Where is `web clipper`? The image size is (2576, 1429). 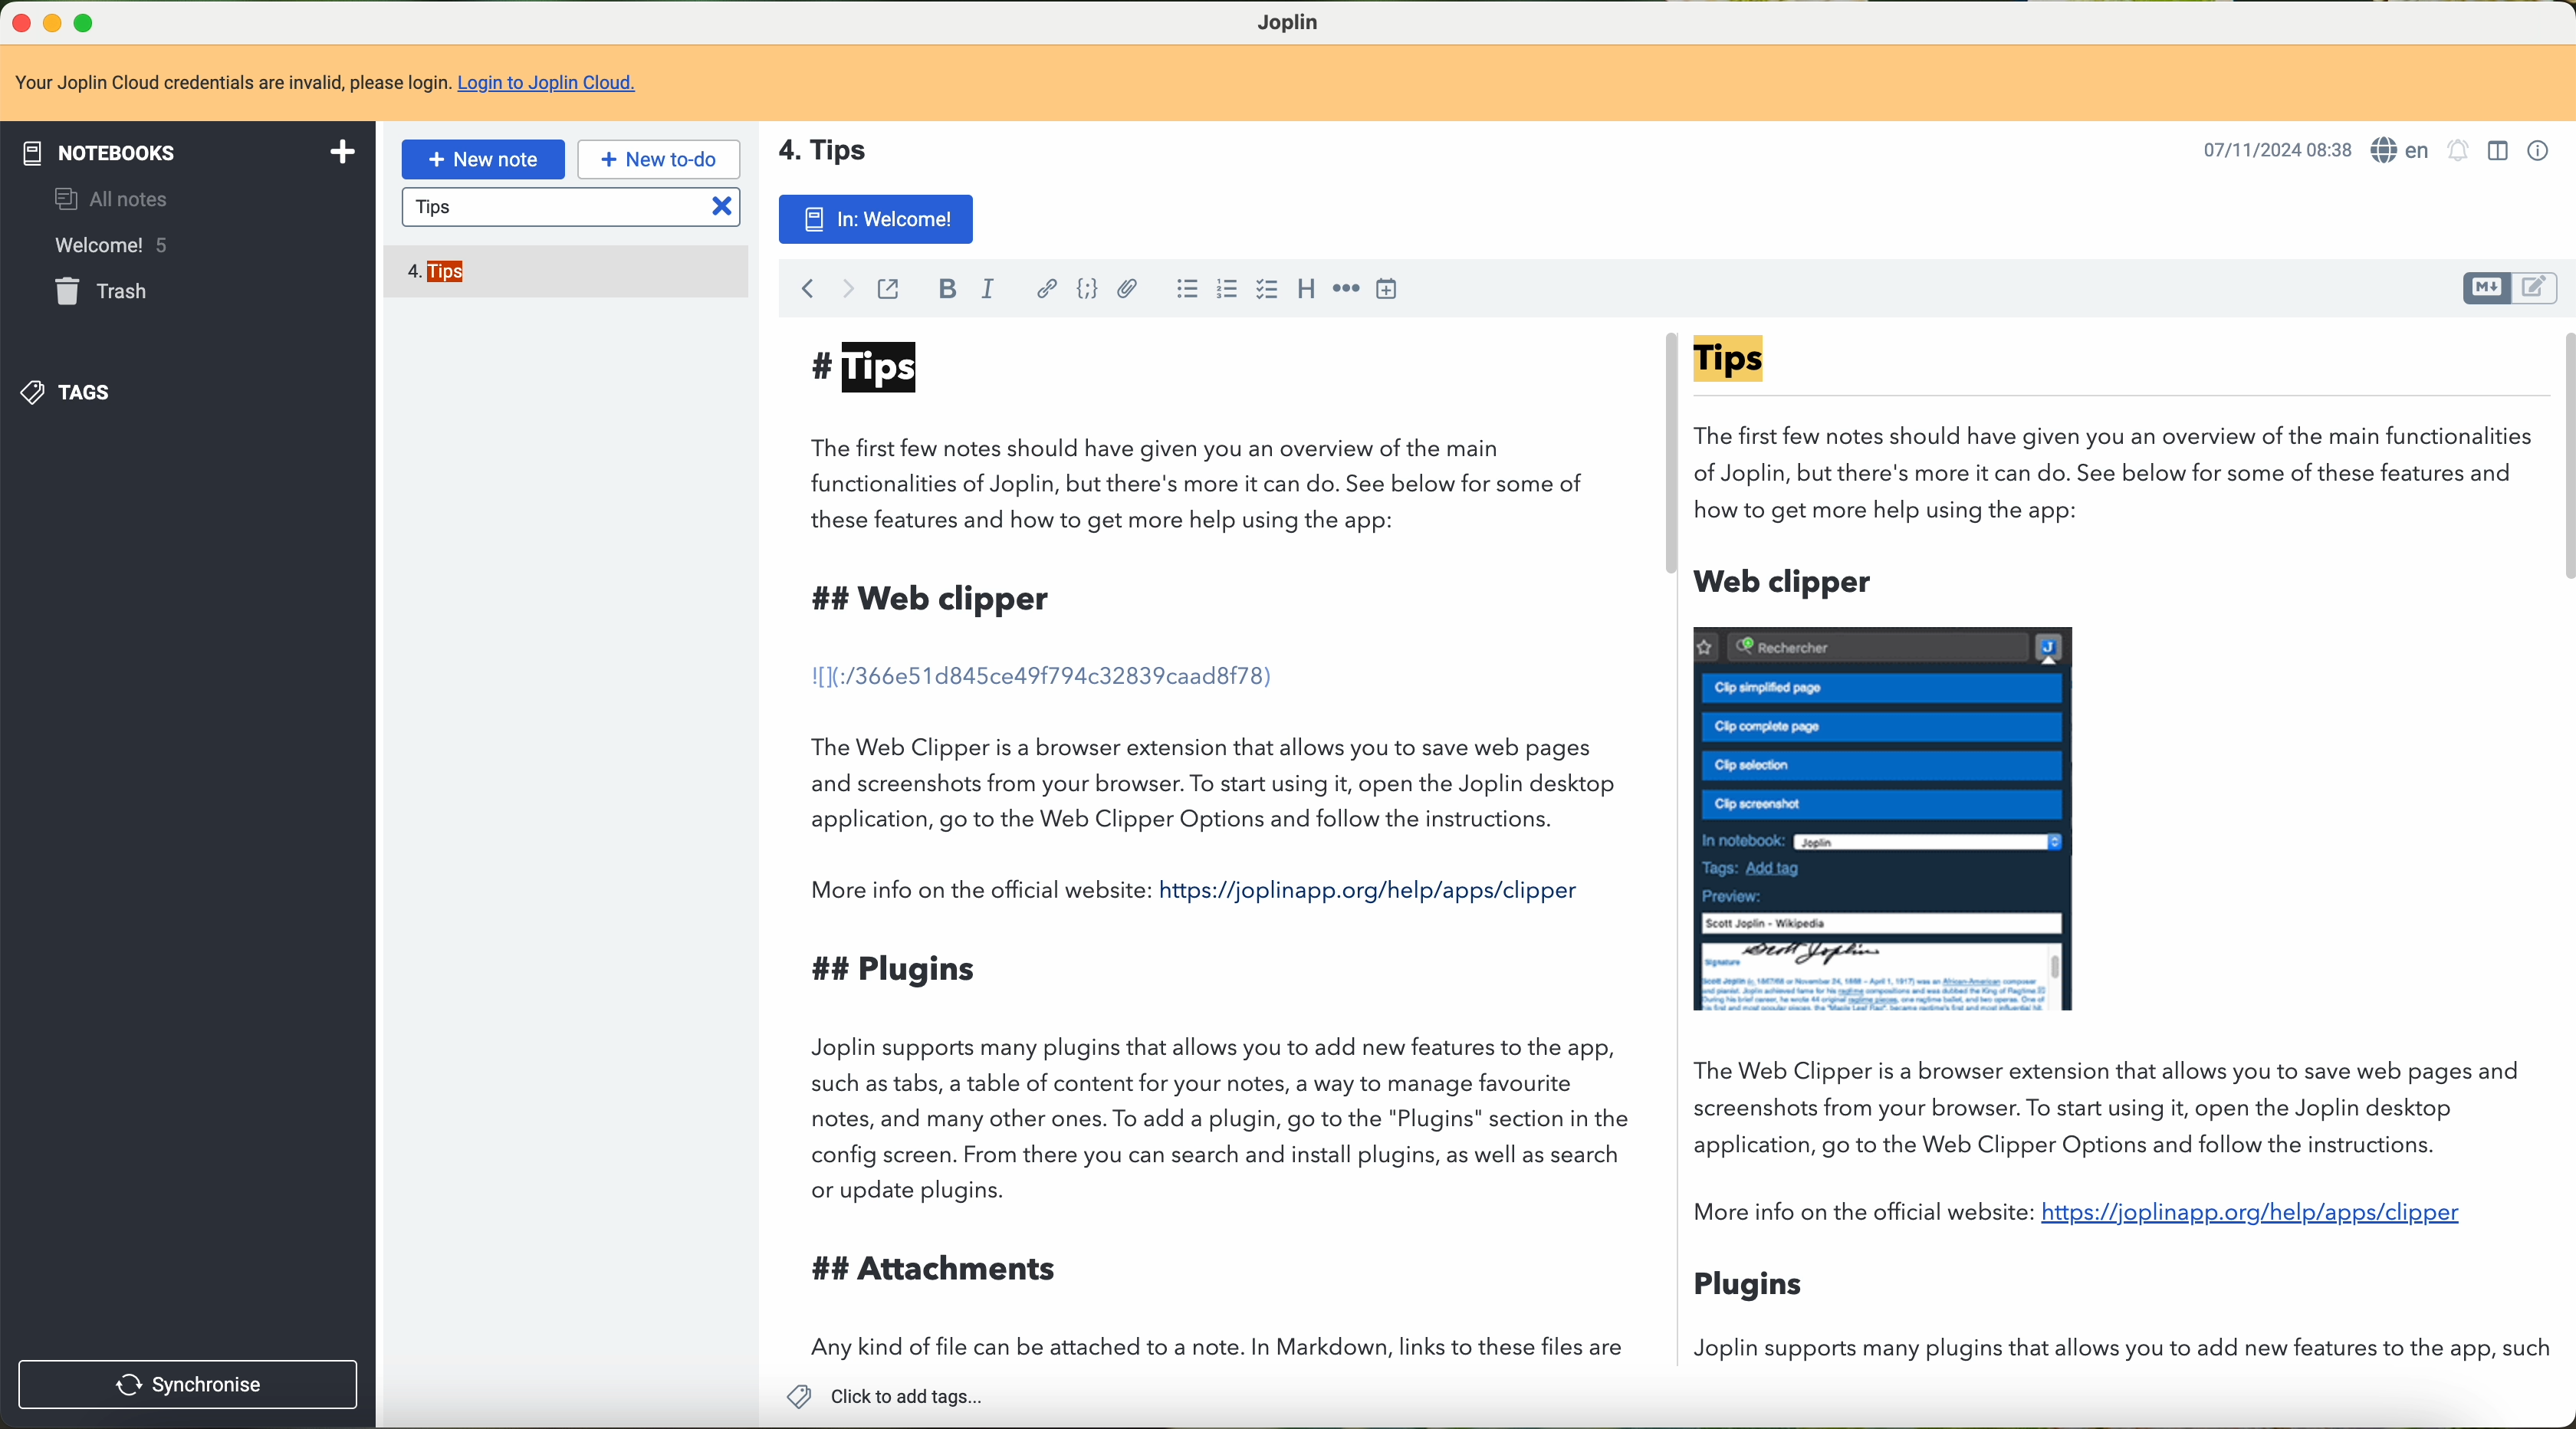 web clipper is located at coordinates (1787, 582).